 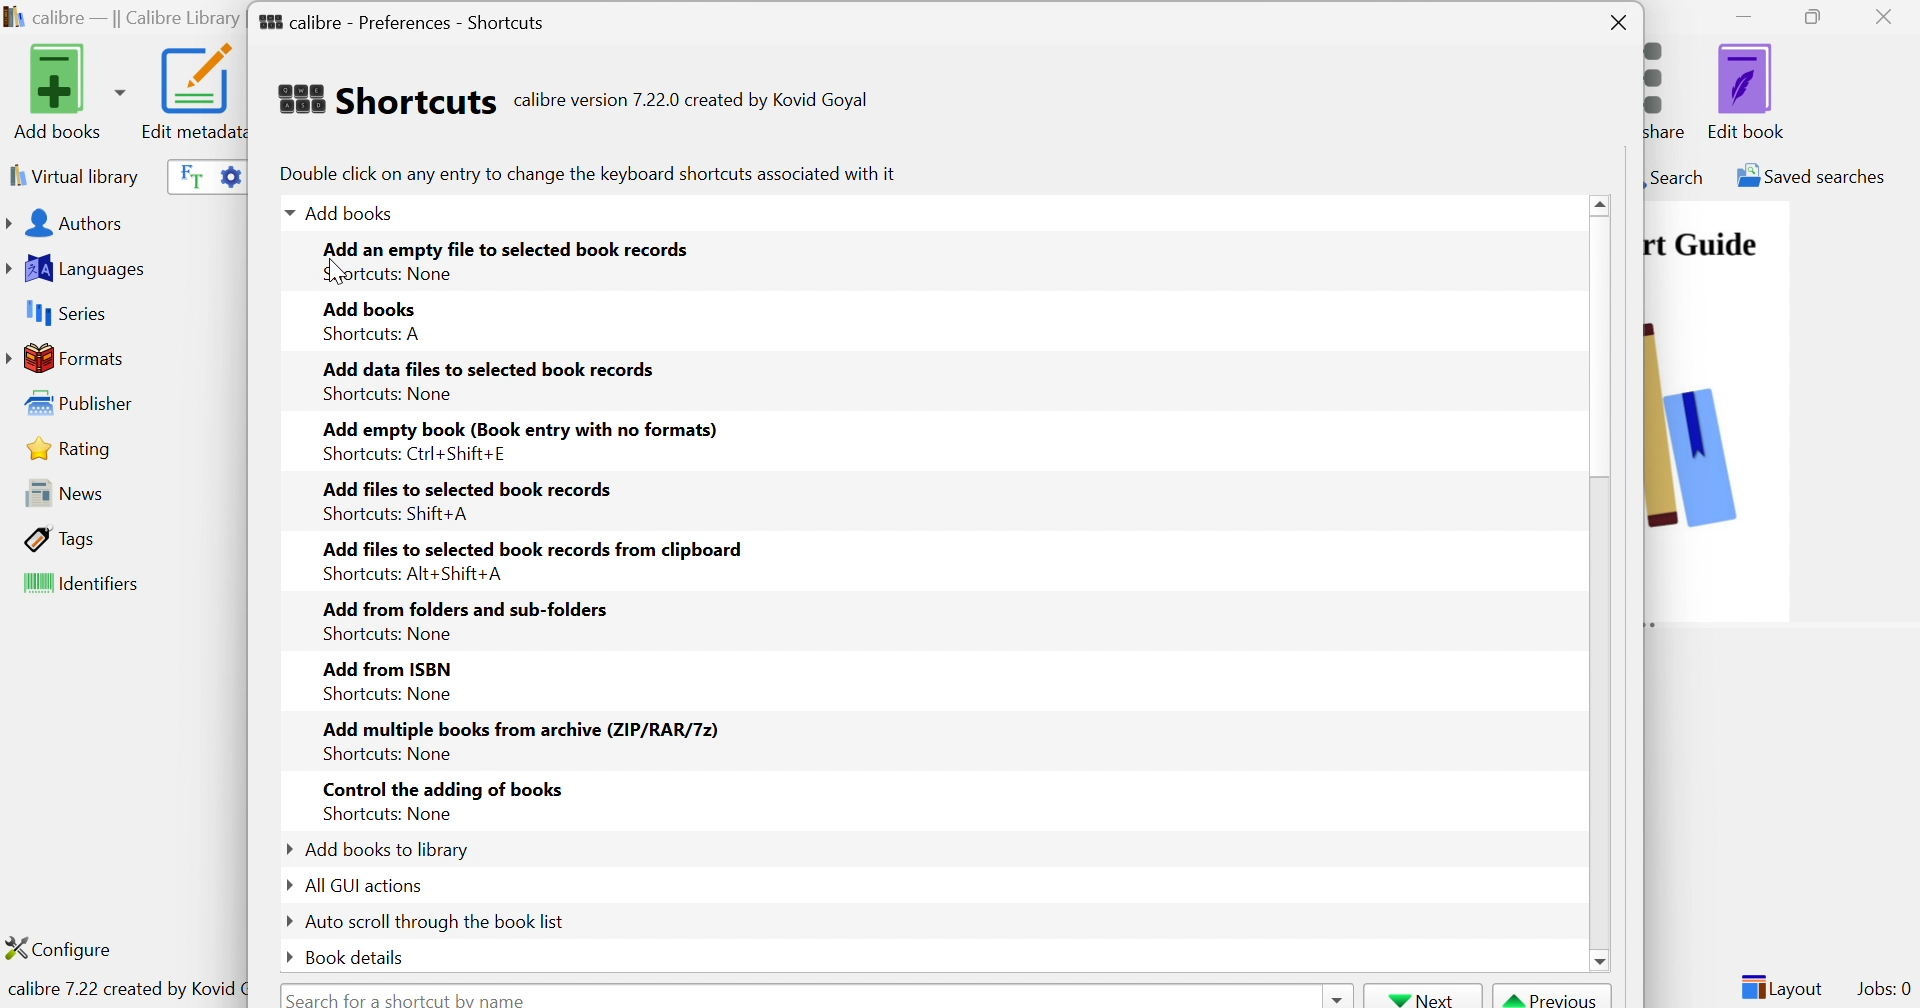 I want to click on calibre 7.22 created by Kovid, so click(x=123, y=991).